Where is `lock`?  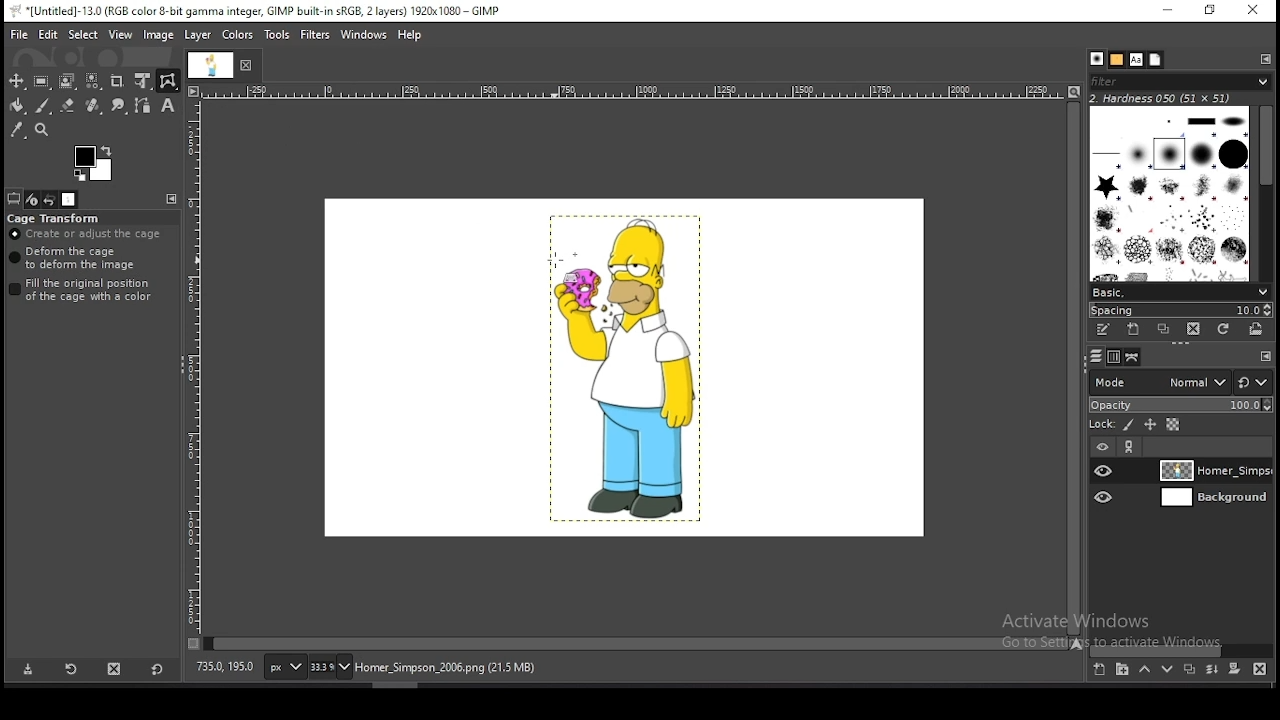
lock is located at coordinates (1100, 425).